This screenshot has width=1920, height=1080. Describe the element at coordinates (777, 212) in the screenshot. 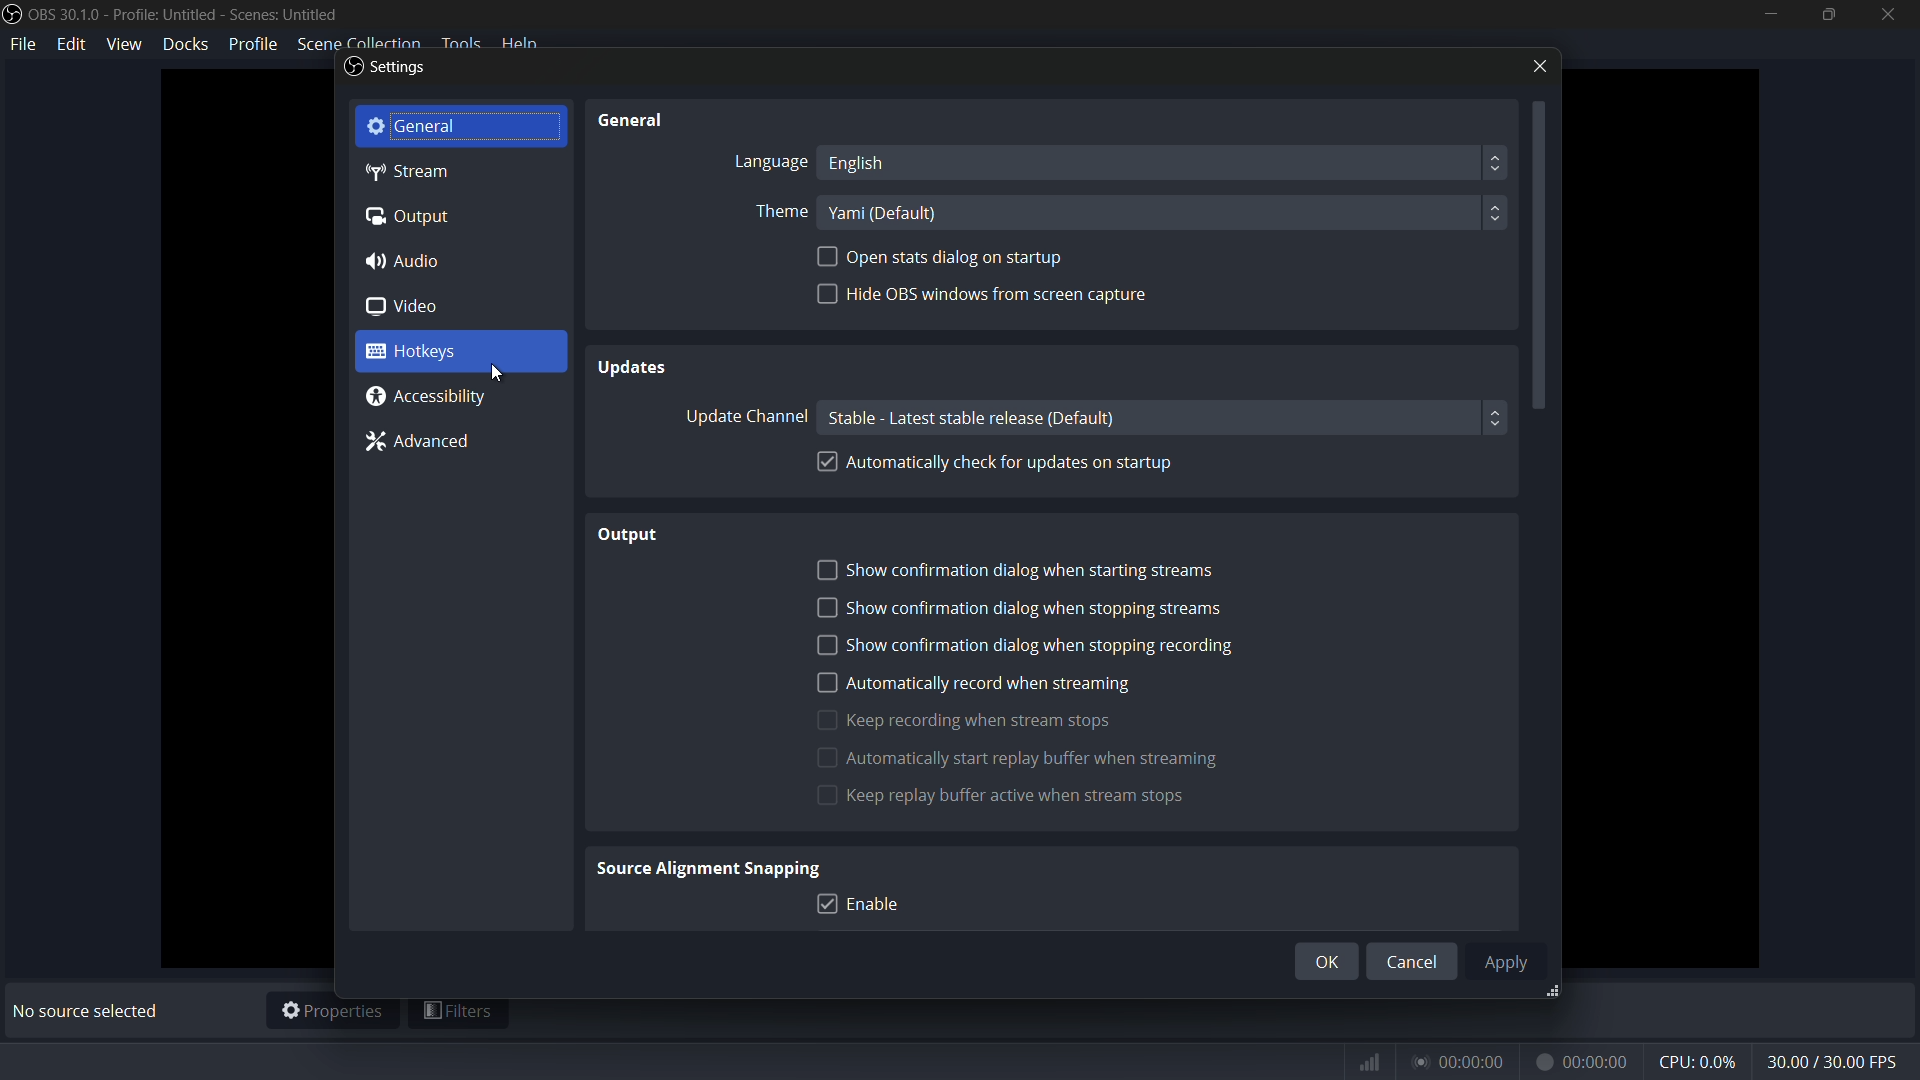

I see `Theme` at that location.